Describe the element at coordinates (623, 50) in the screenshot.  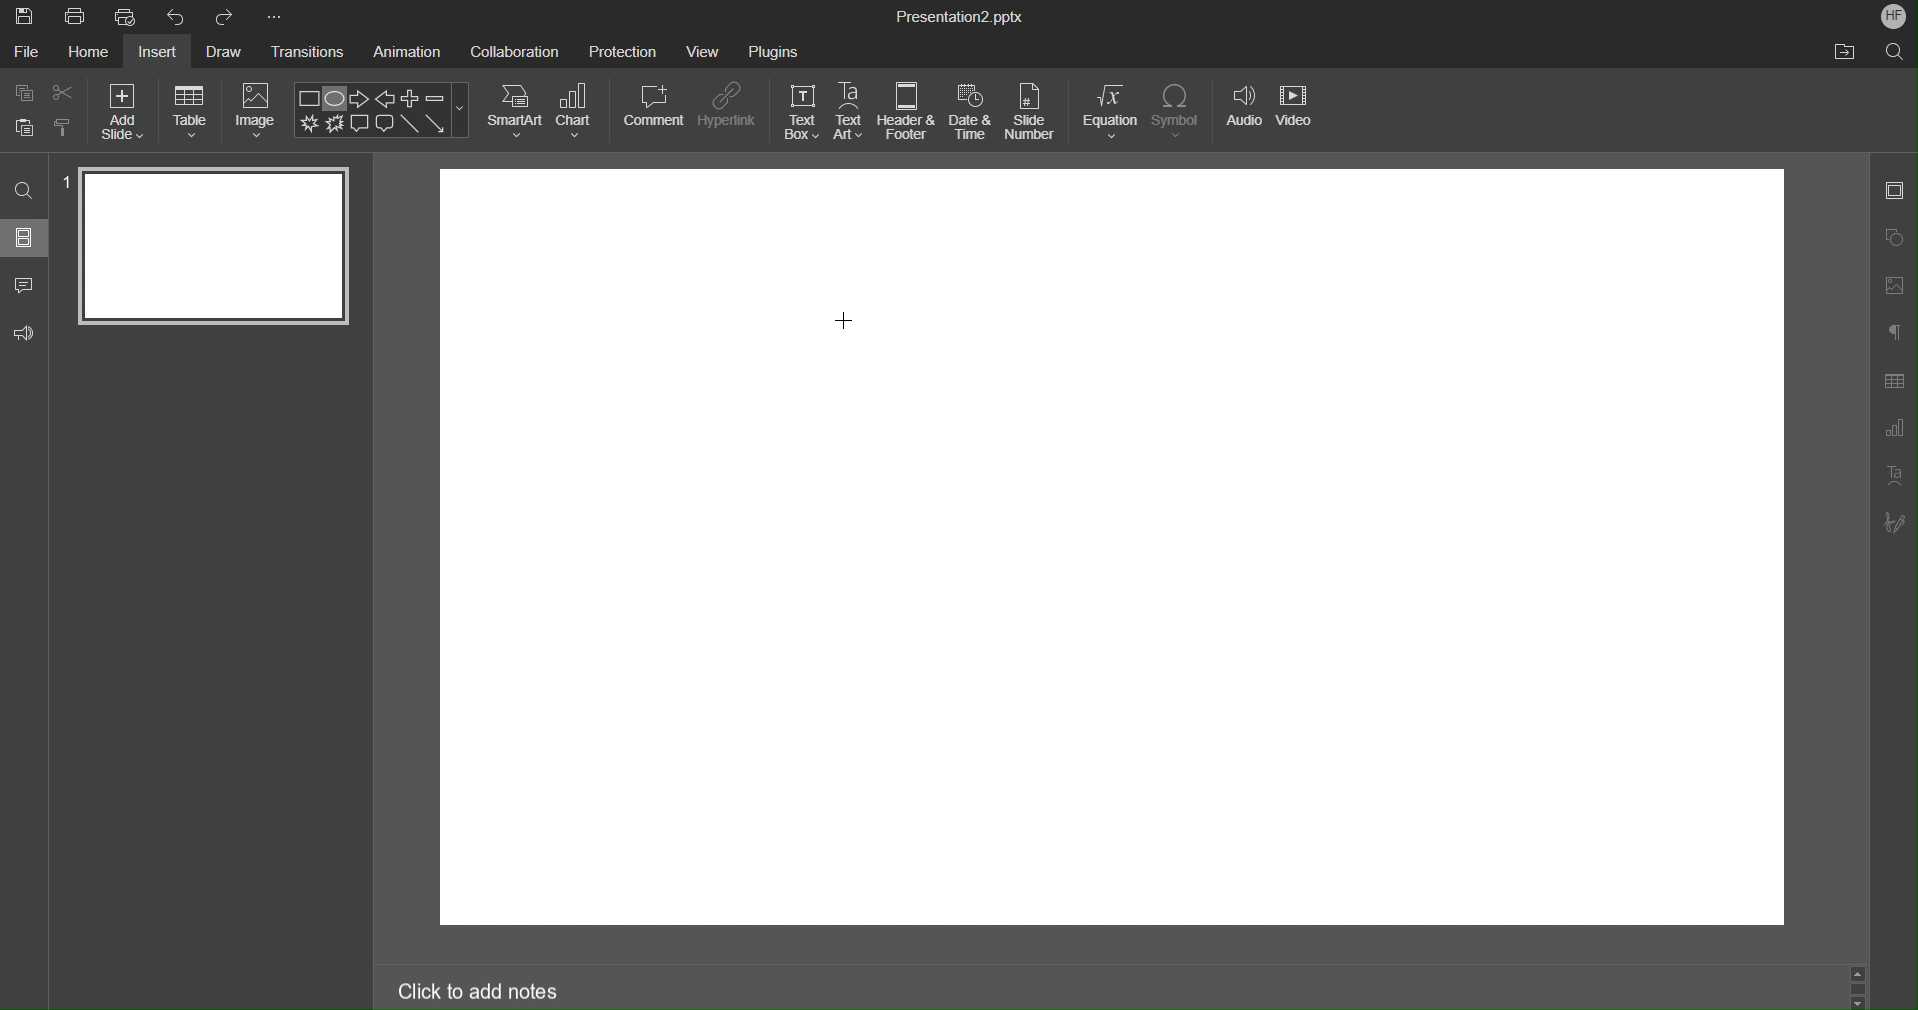
I see `Protection` at that location.